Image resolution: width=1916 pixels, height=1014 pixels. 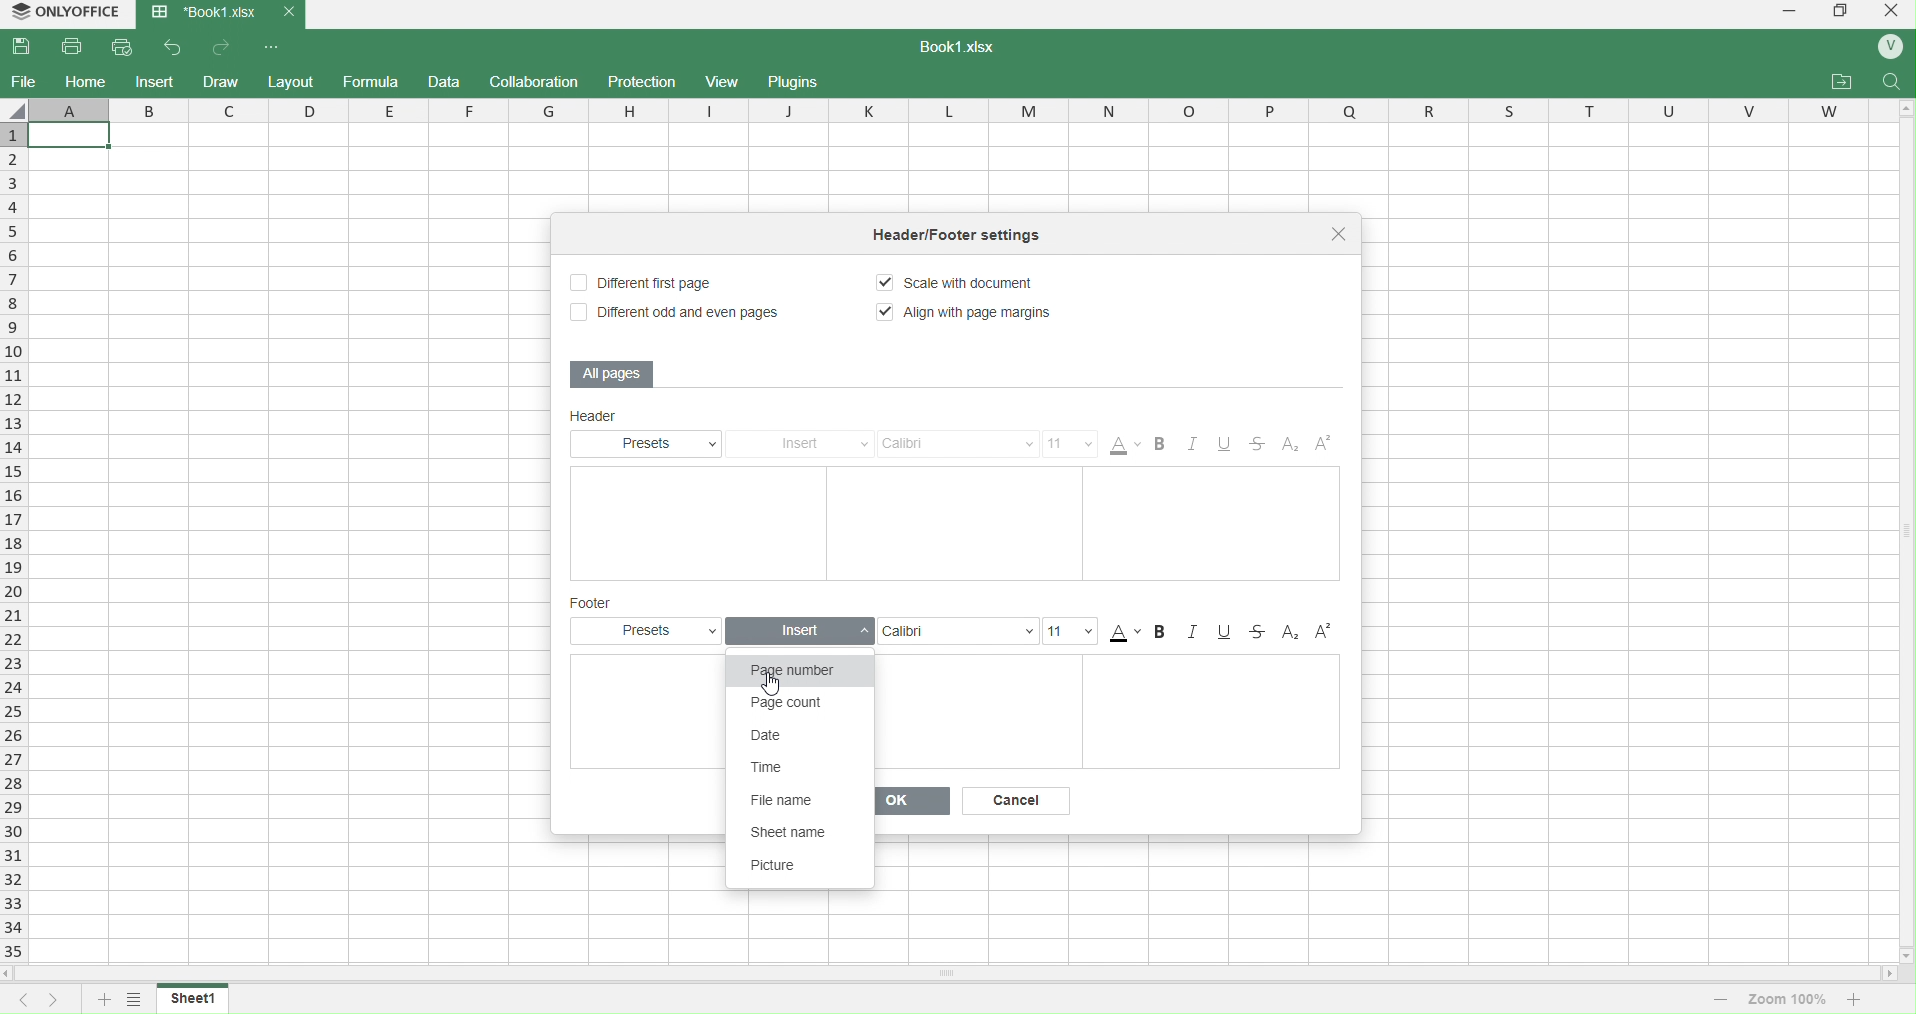 I want to click on Font, so click(x=956, y=630).